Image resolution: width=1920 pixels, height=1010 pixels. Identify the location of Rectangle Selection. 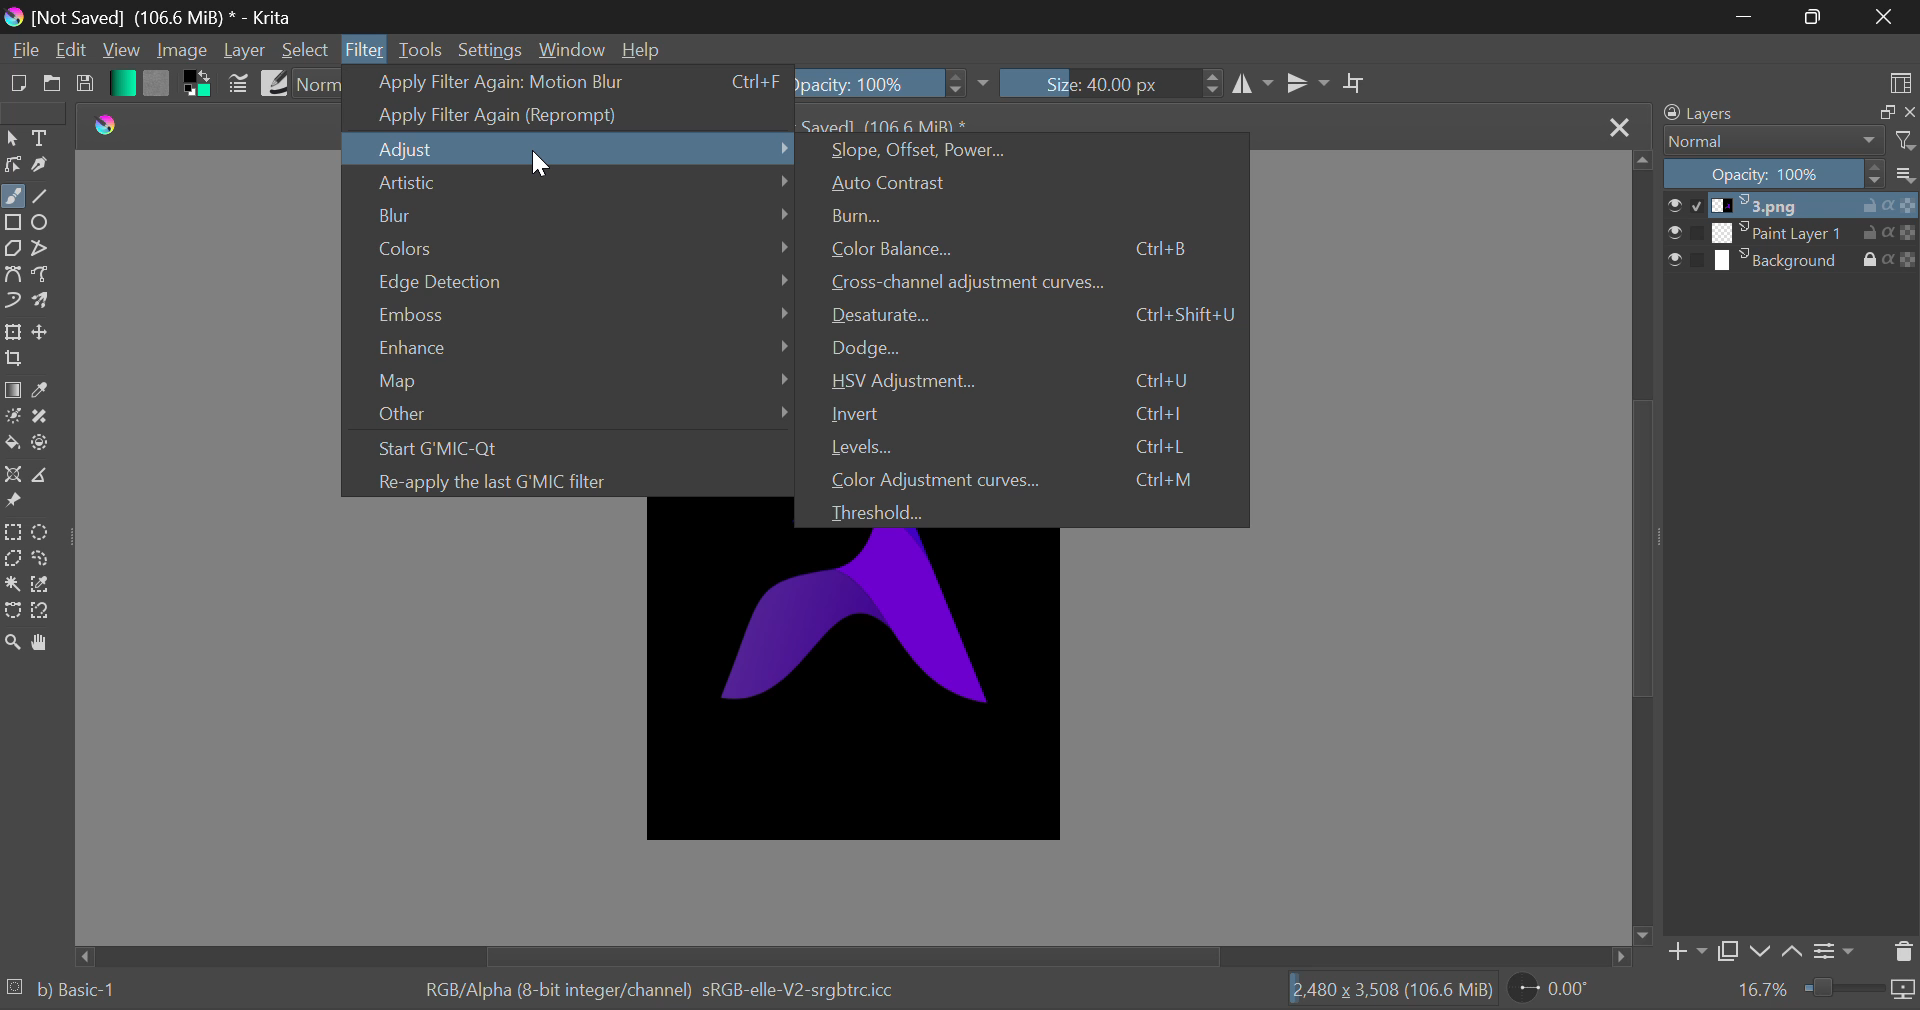
(12, 532).